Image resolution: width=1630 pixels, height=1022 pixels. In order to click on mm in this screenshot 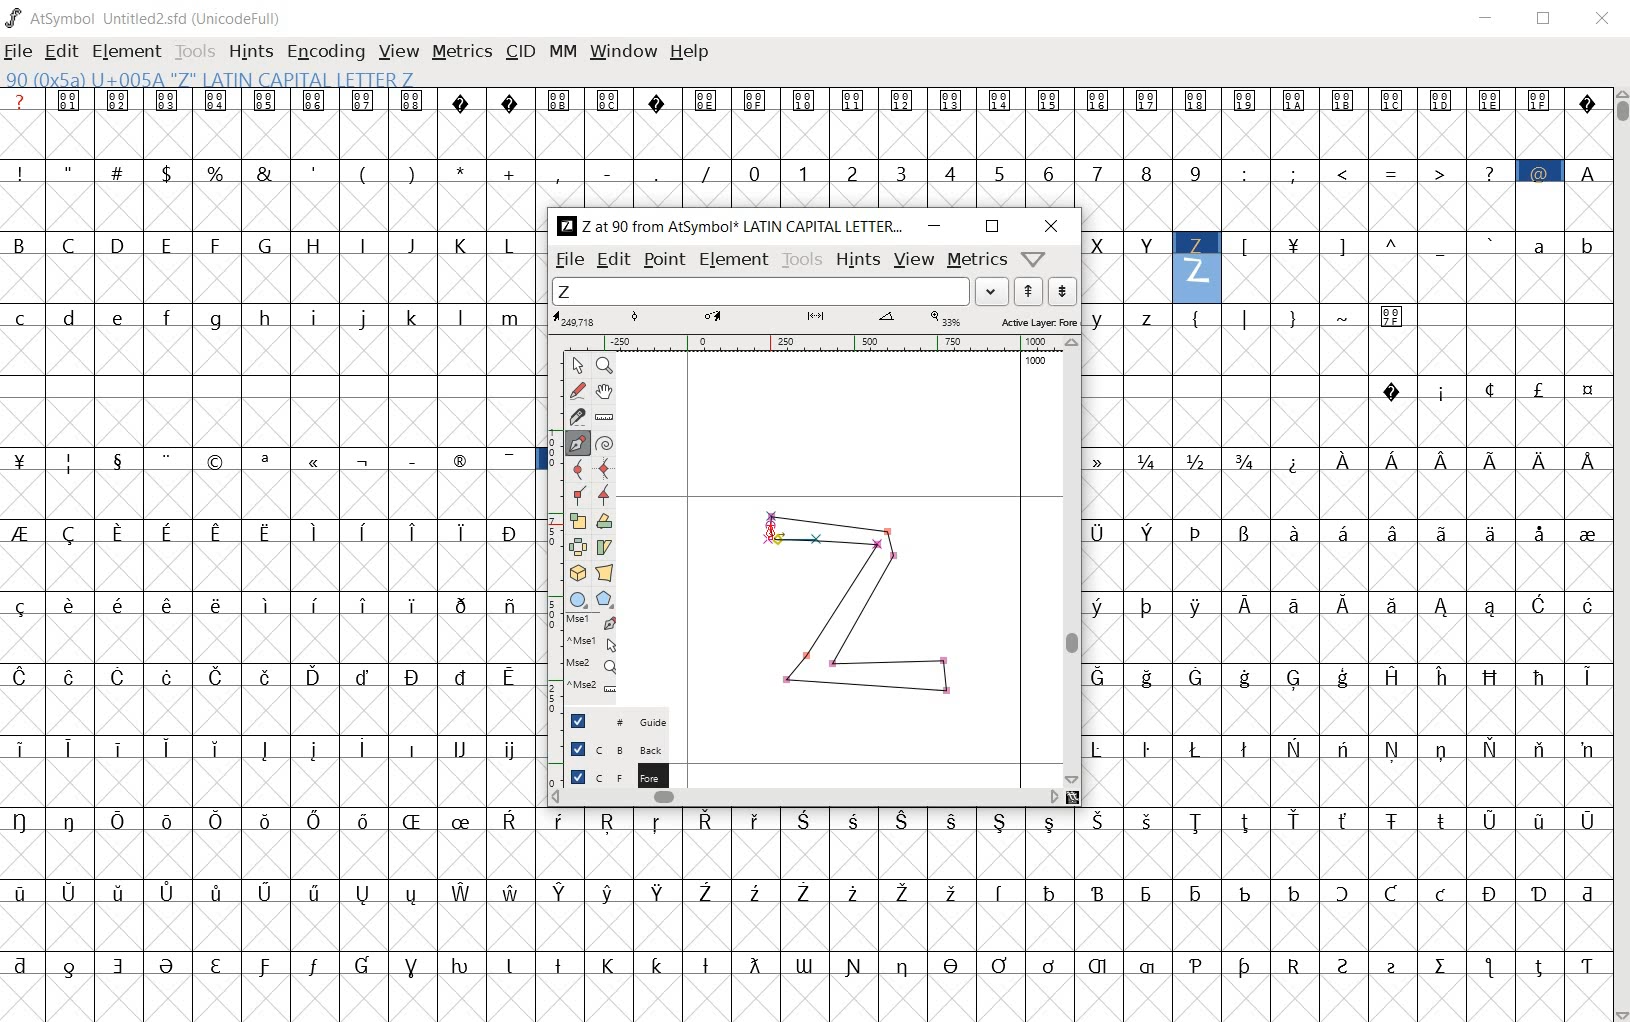, I will do `click(563, 51)`.